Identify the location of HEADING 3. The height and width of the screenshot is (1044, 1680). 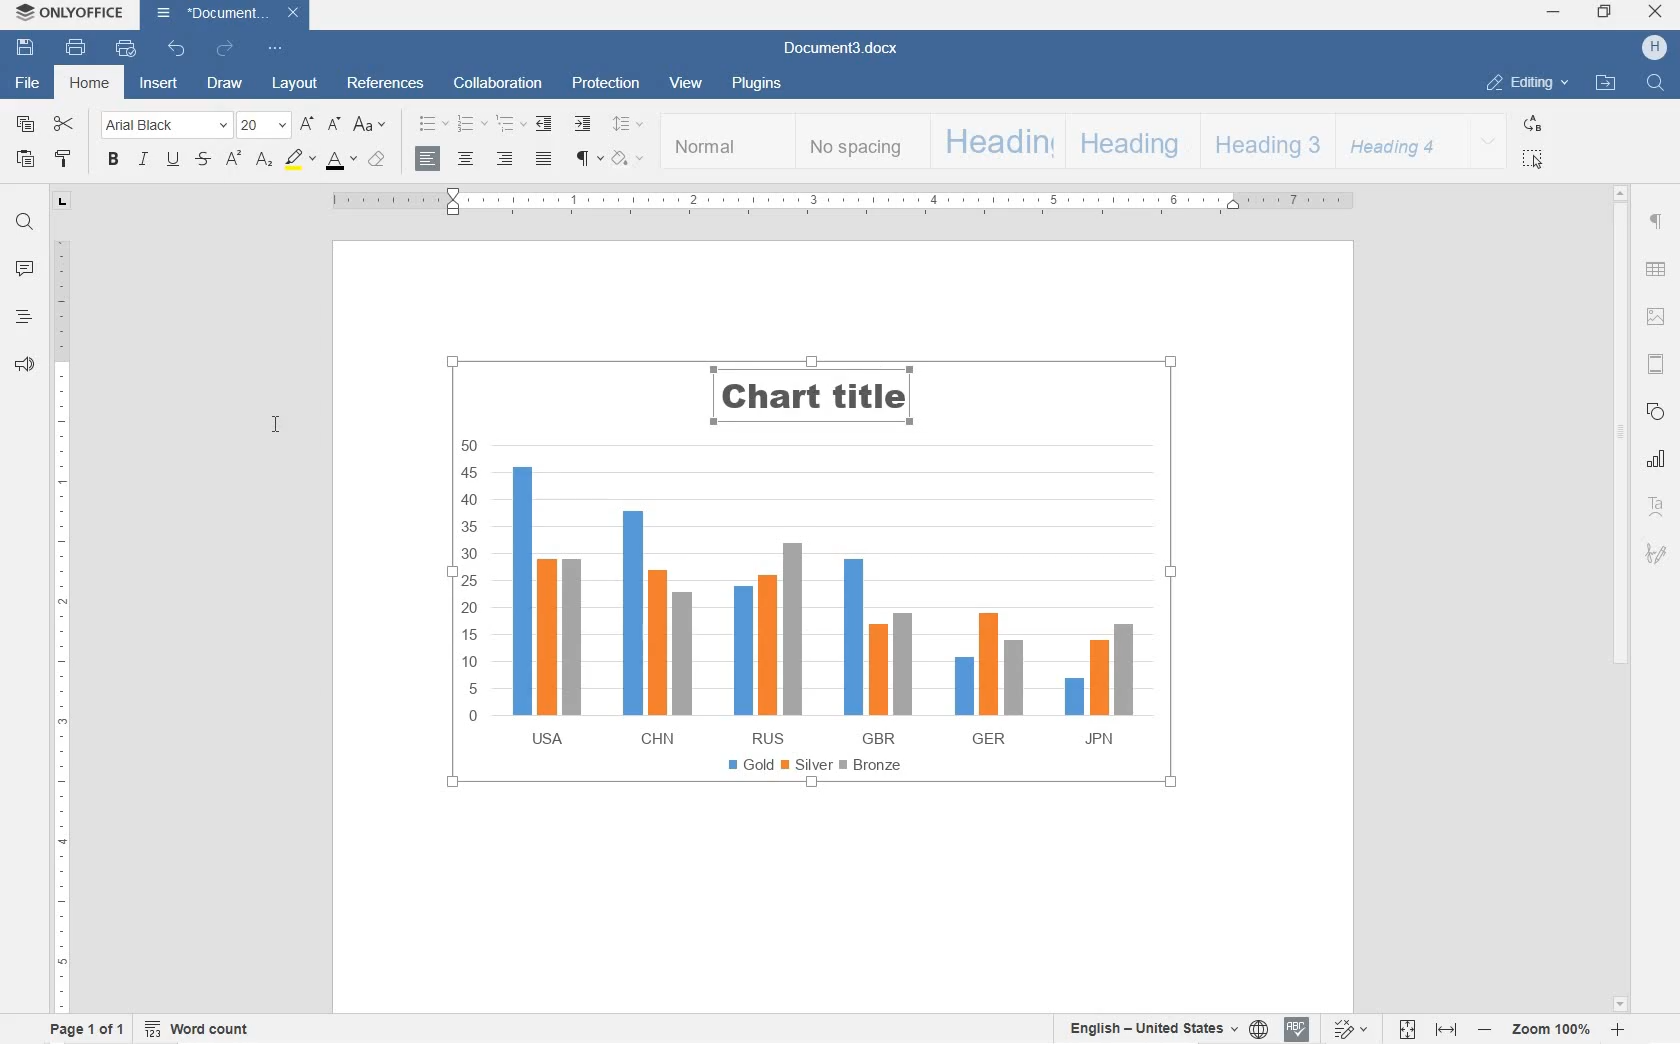
(1264, 142).